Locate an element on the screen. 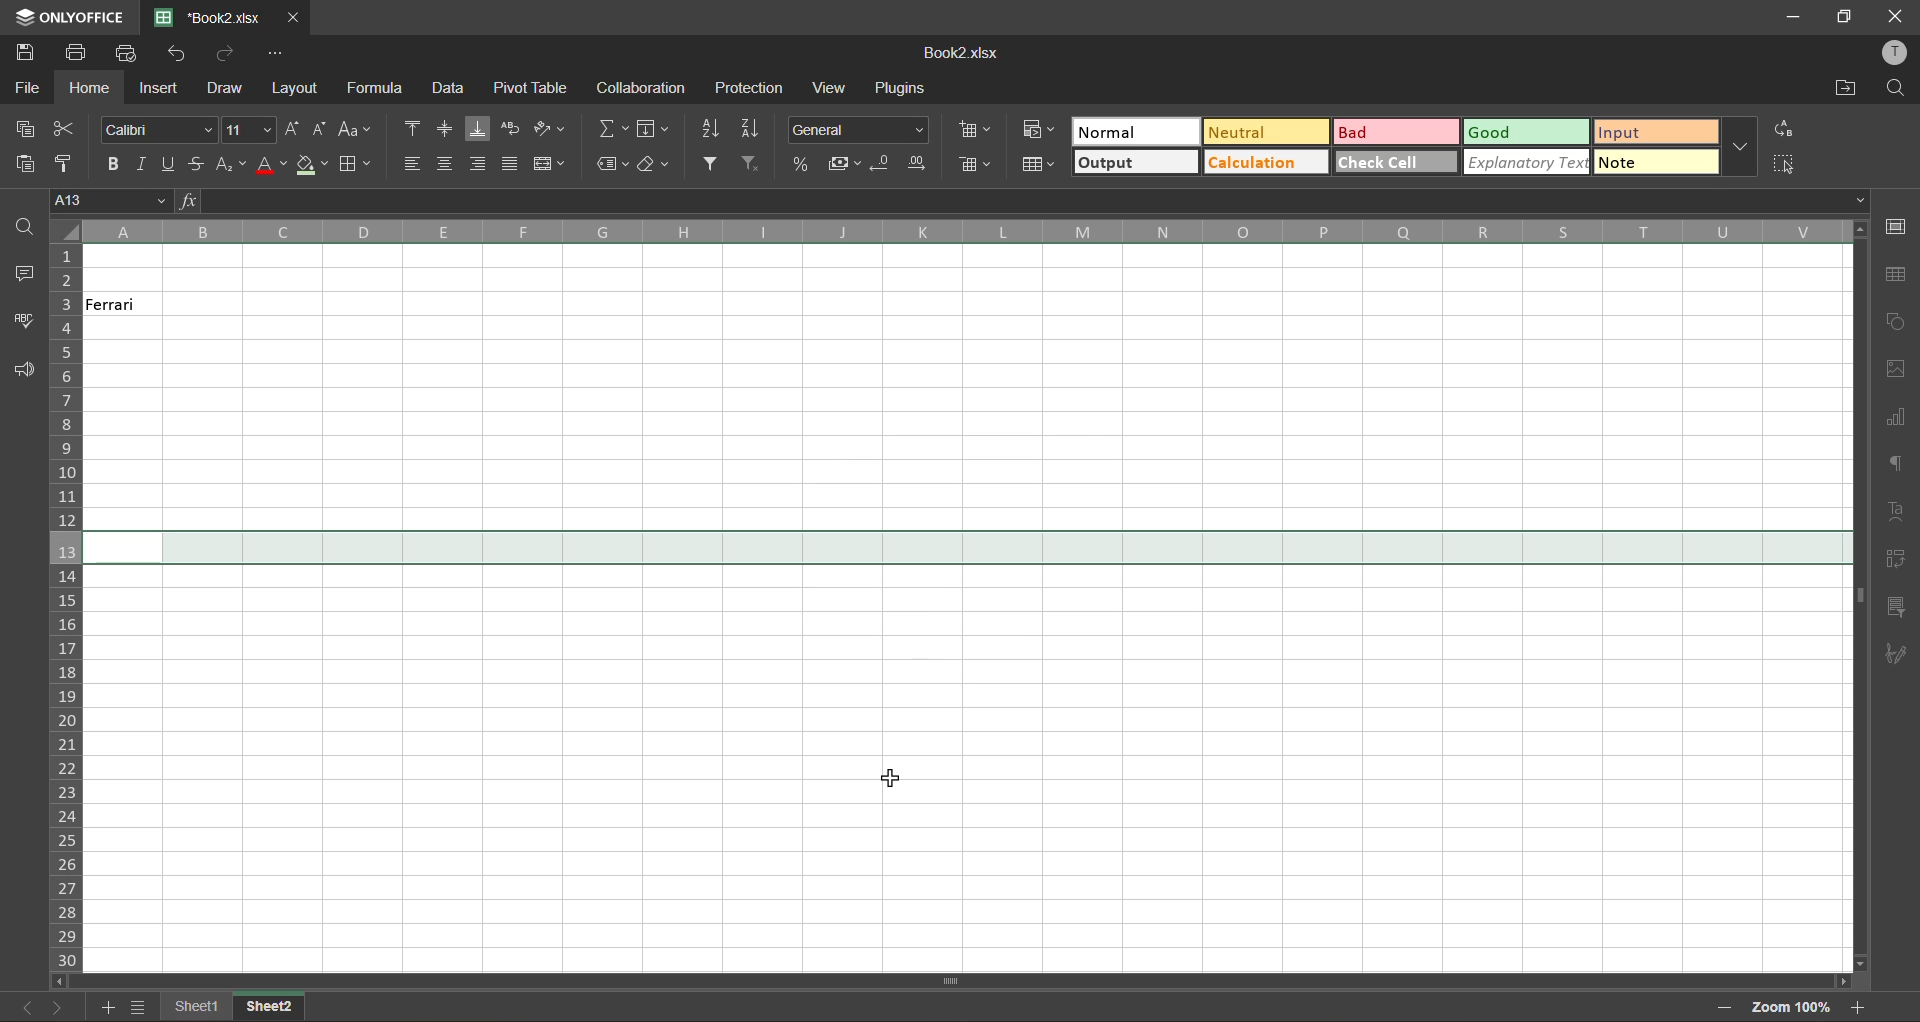 The height and width of the screenshot is (1022, 1920). spellcheck is located at coordinates (24, 322).